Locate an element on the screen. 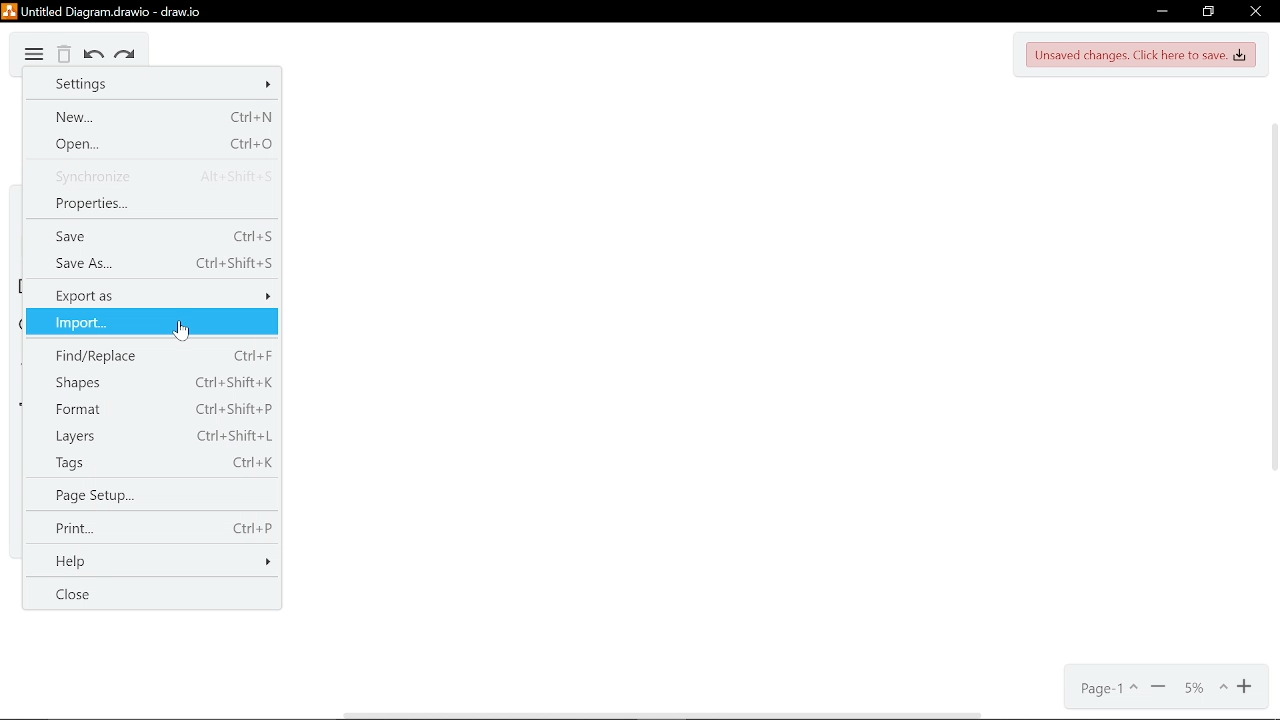  Diagram is located at coordinates (25, 53).